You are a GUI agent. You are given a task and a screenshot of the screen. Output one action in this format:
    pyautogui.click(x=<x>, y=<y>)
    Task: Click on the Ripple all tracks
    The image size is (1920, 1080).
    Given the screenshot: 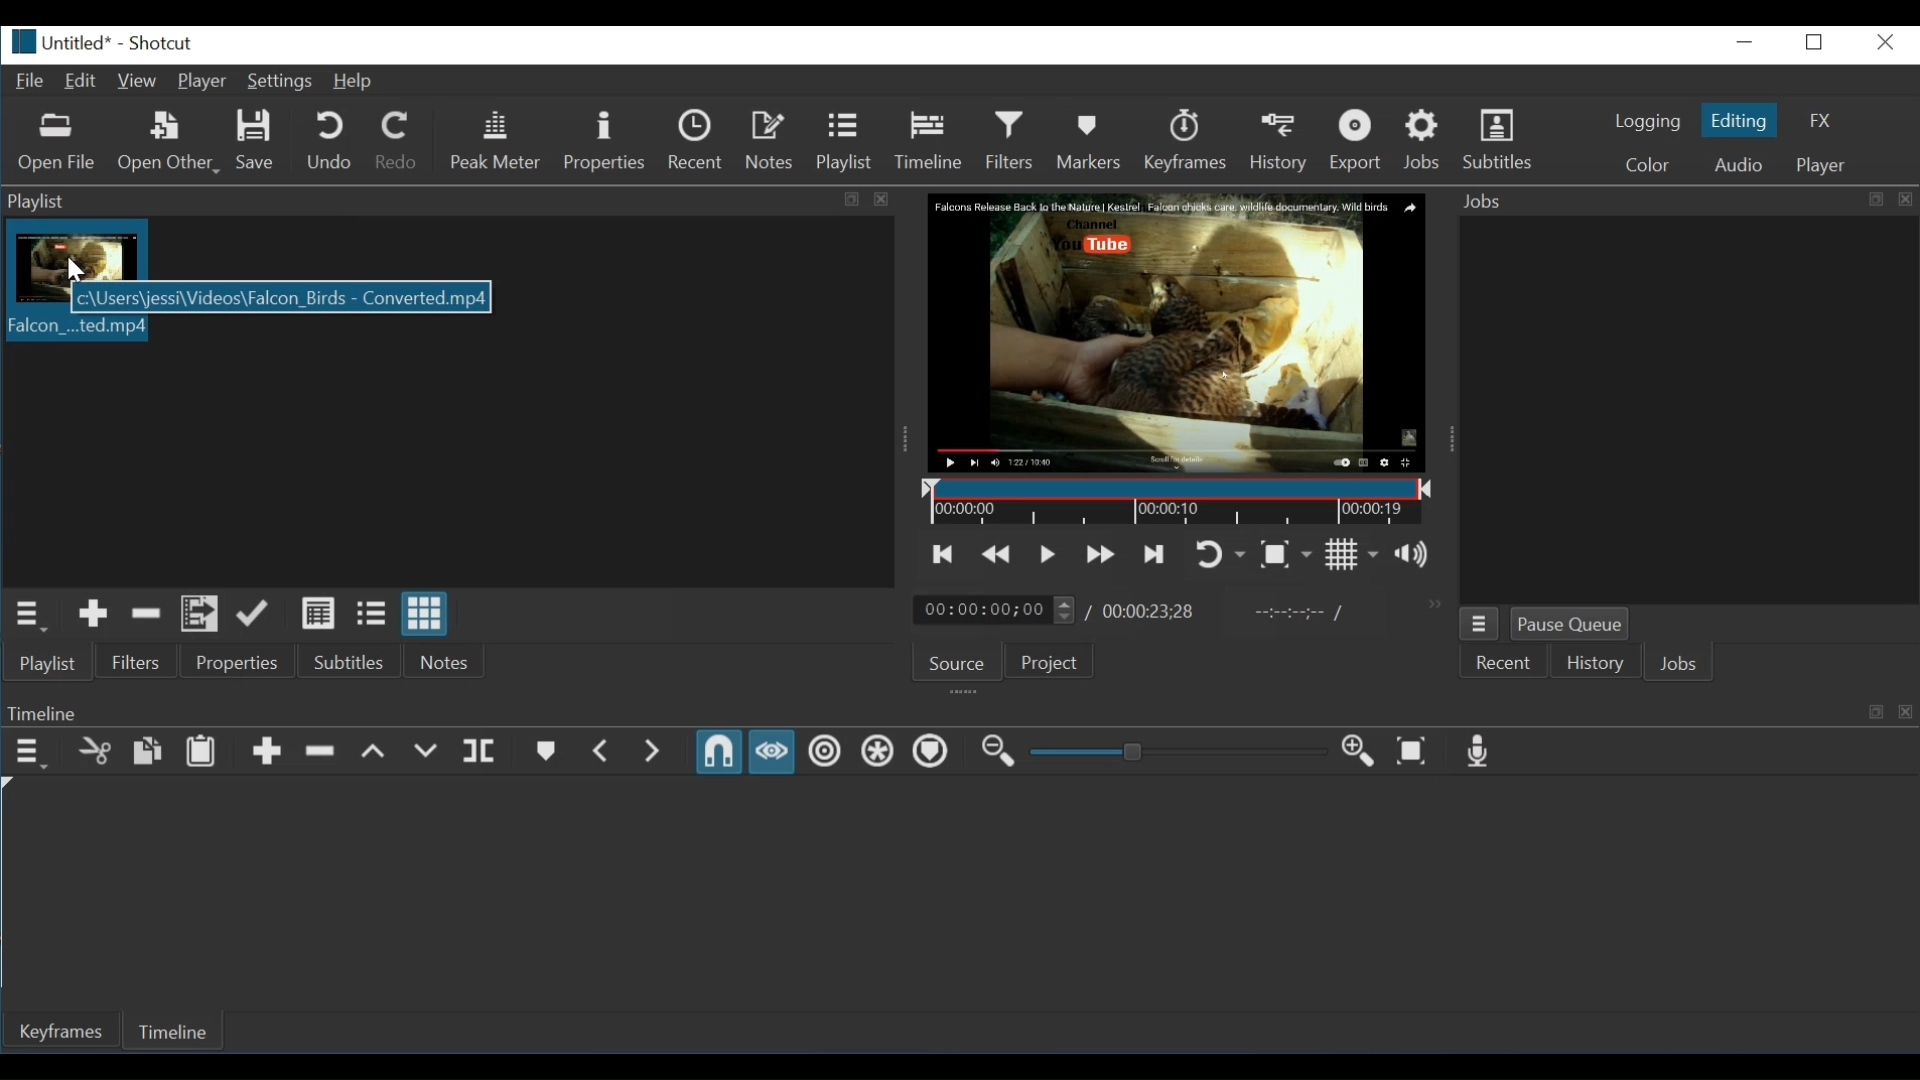 What is the action you would take?
    pyautogui.click(x=874, y=750)
    